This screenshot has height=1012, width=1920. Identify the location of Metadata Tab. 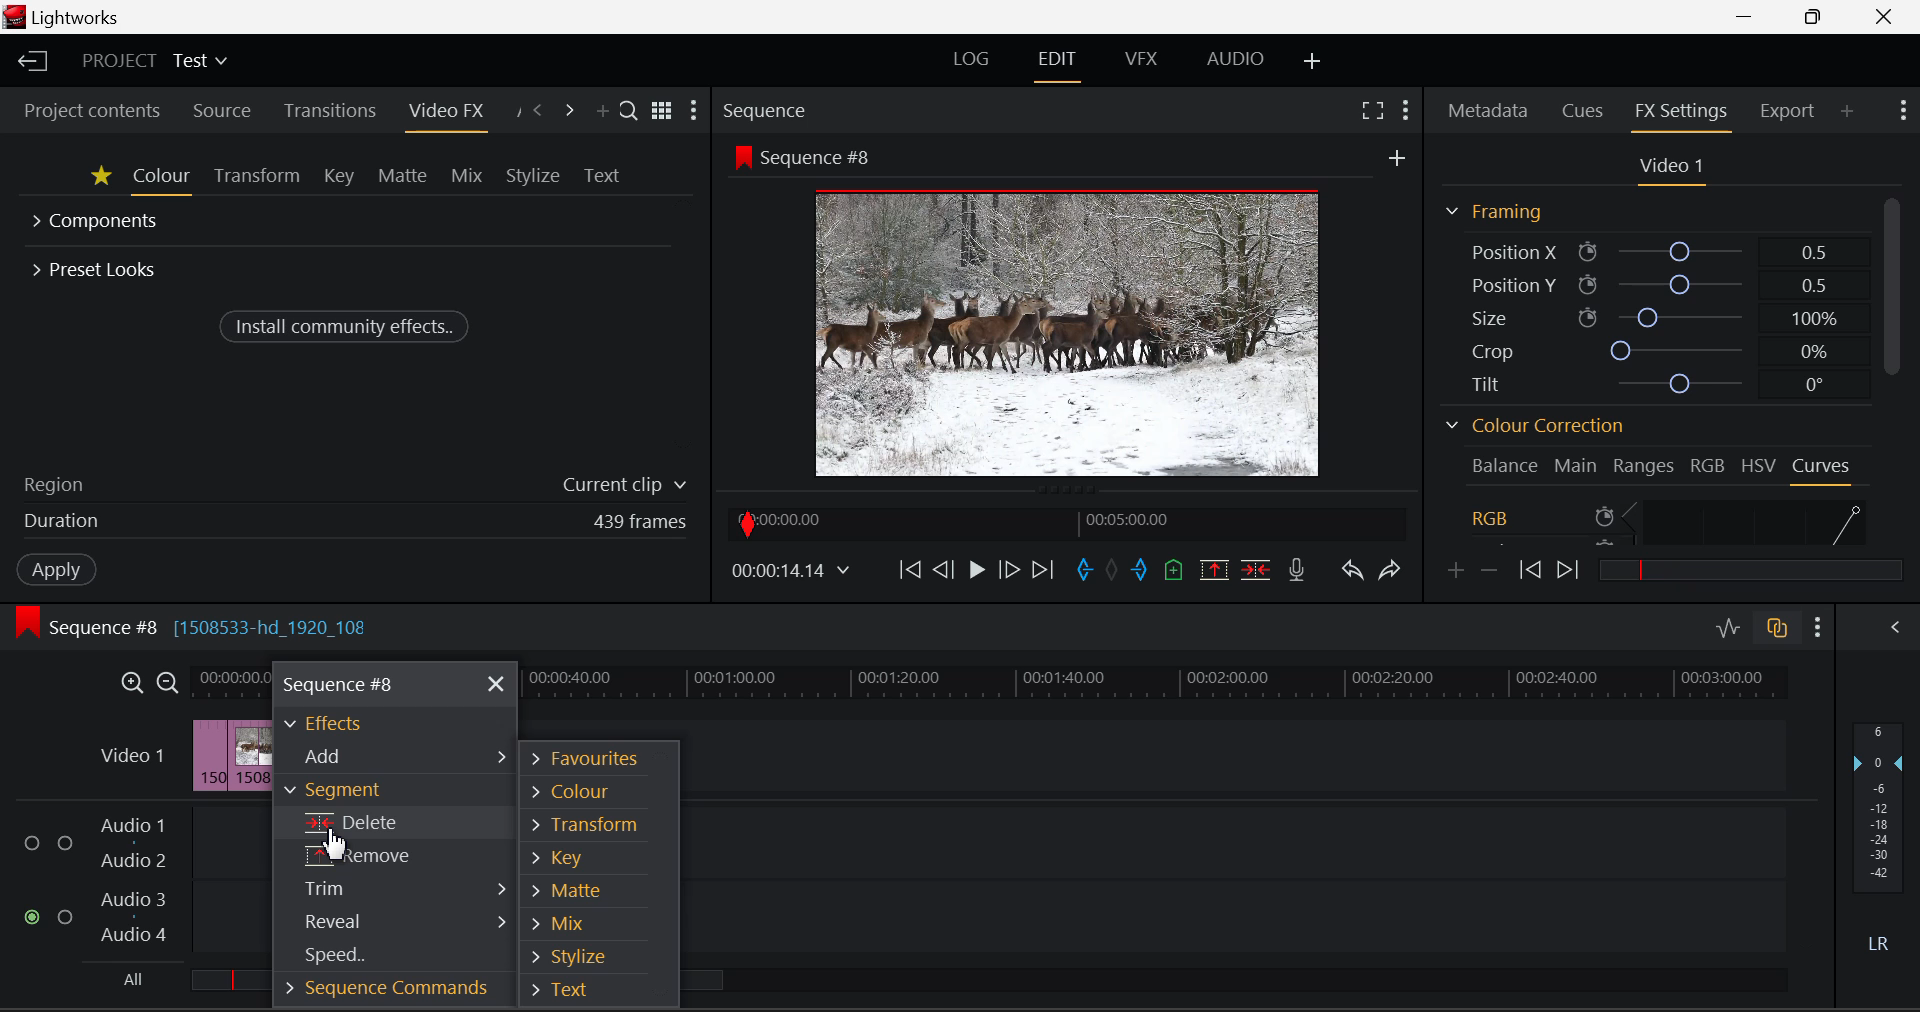
(1487, 113).